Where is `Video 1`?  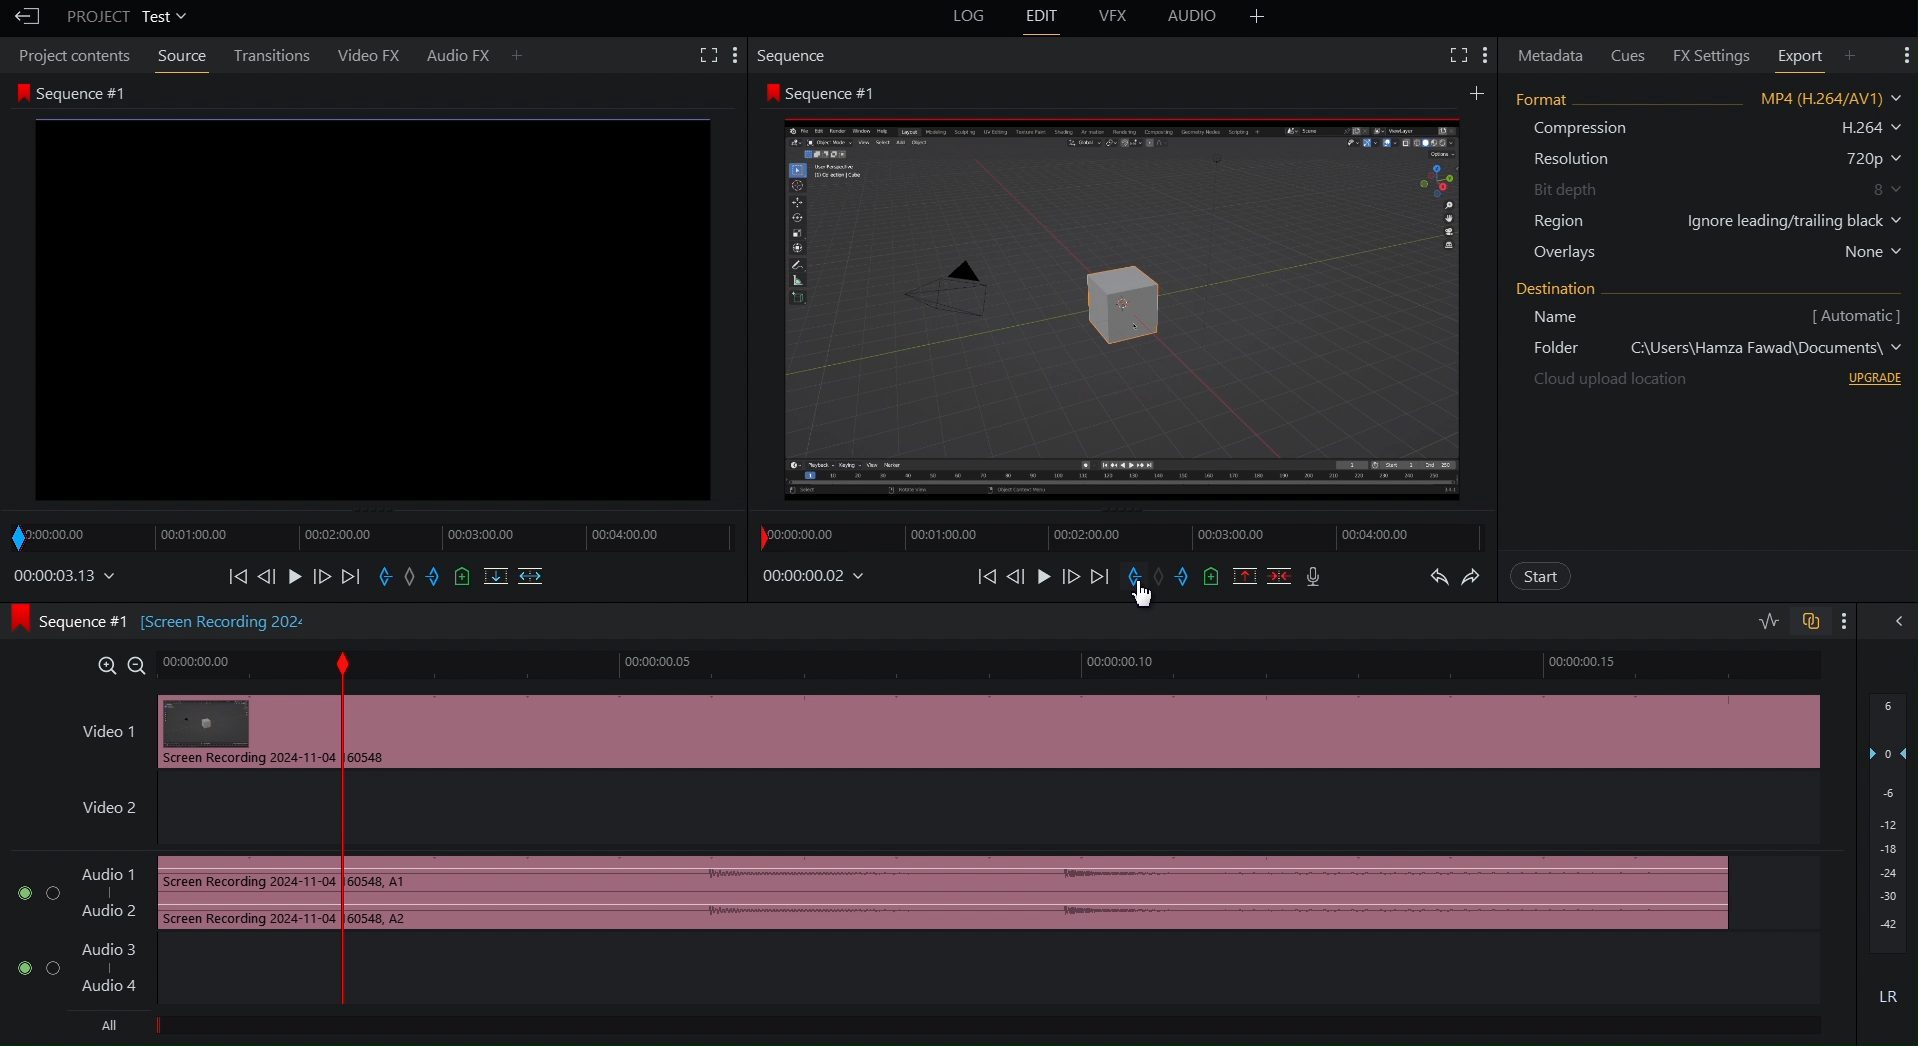 Video 1 is located at coordinates (100, 728).